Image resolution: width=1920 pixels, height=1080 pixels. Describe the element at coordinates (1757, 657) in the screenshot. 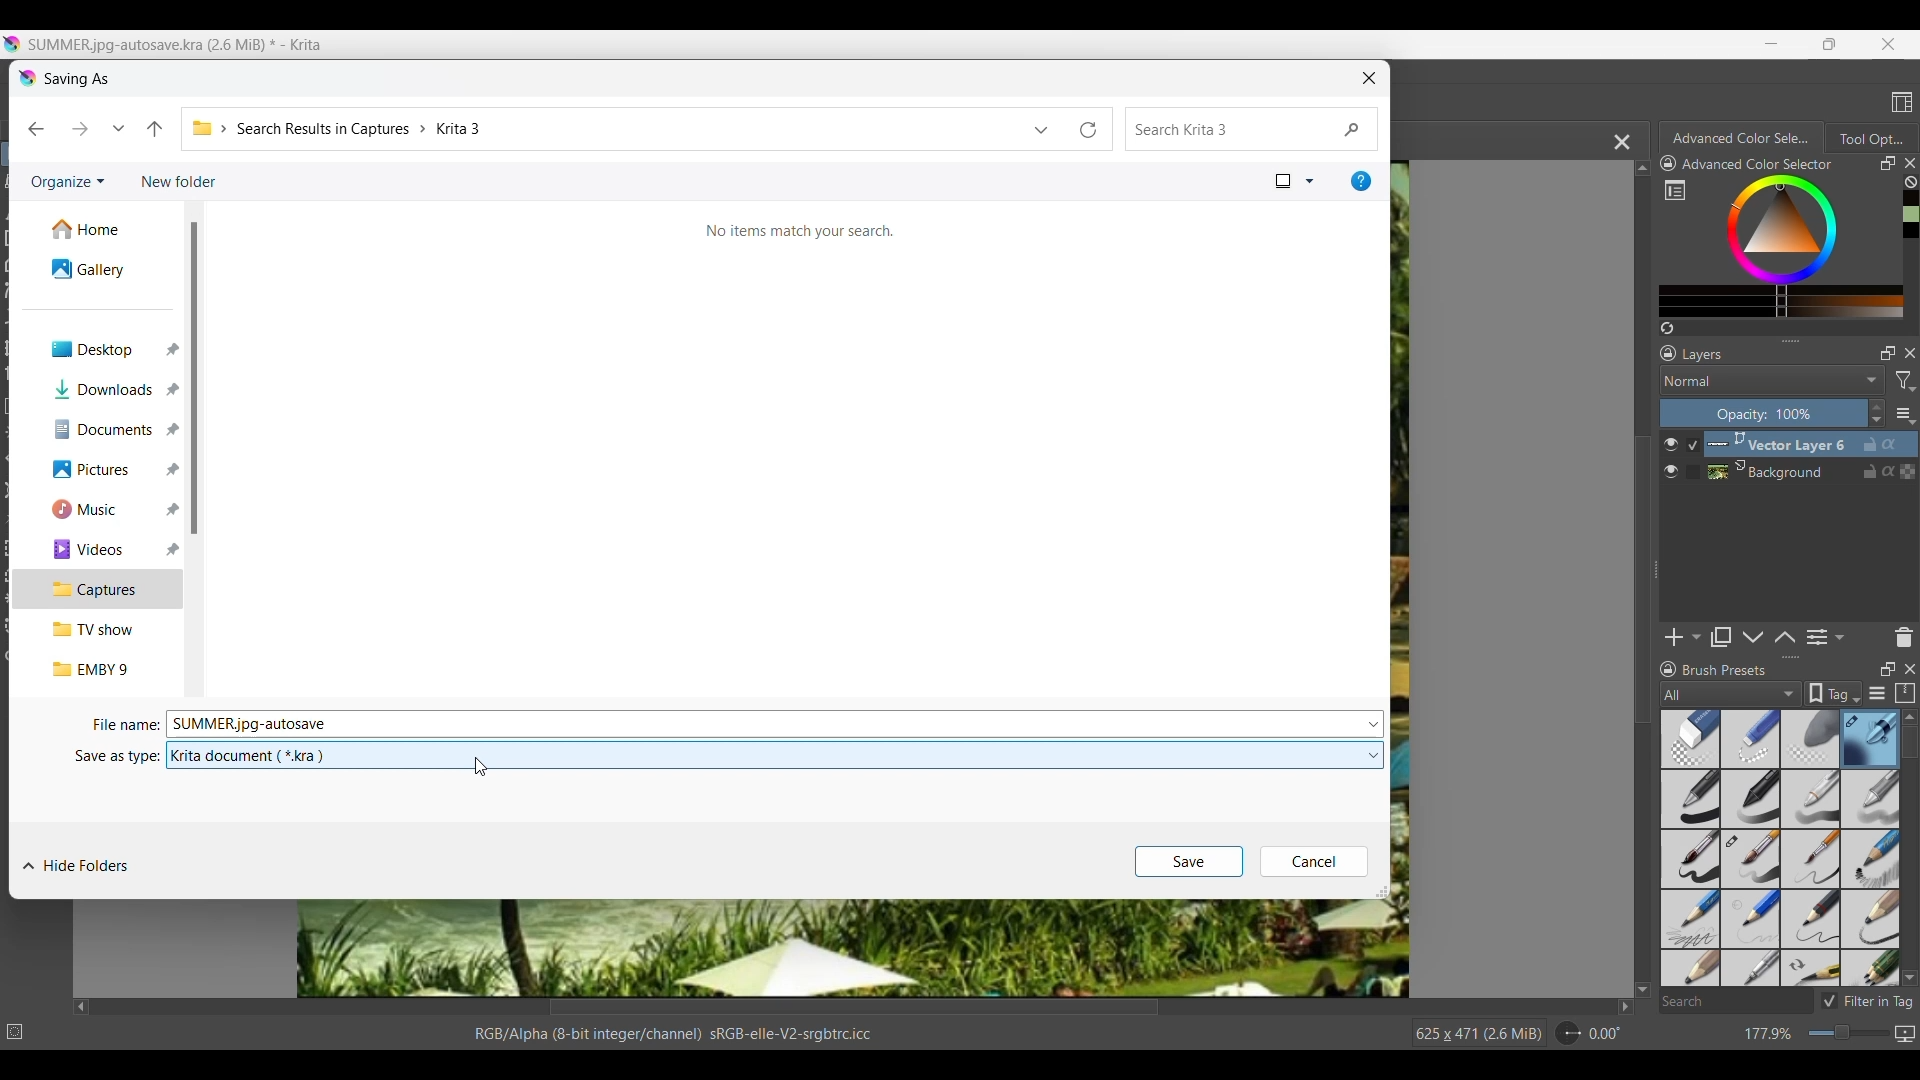

I see `Change height of panels attached to this line` at that location.